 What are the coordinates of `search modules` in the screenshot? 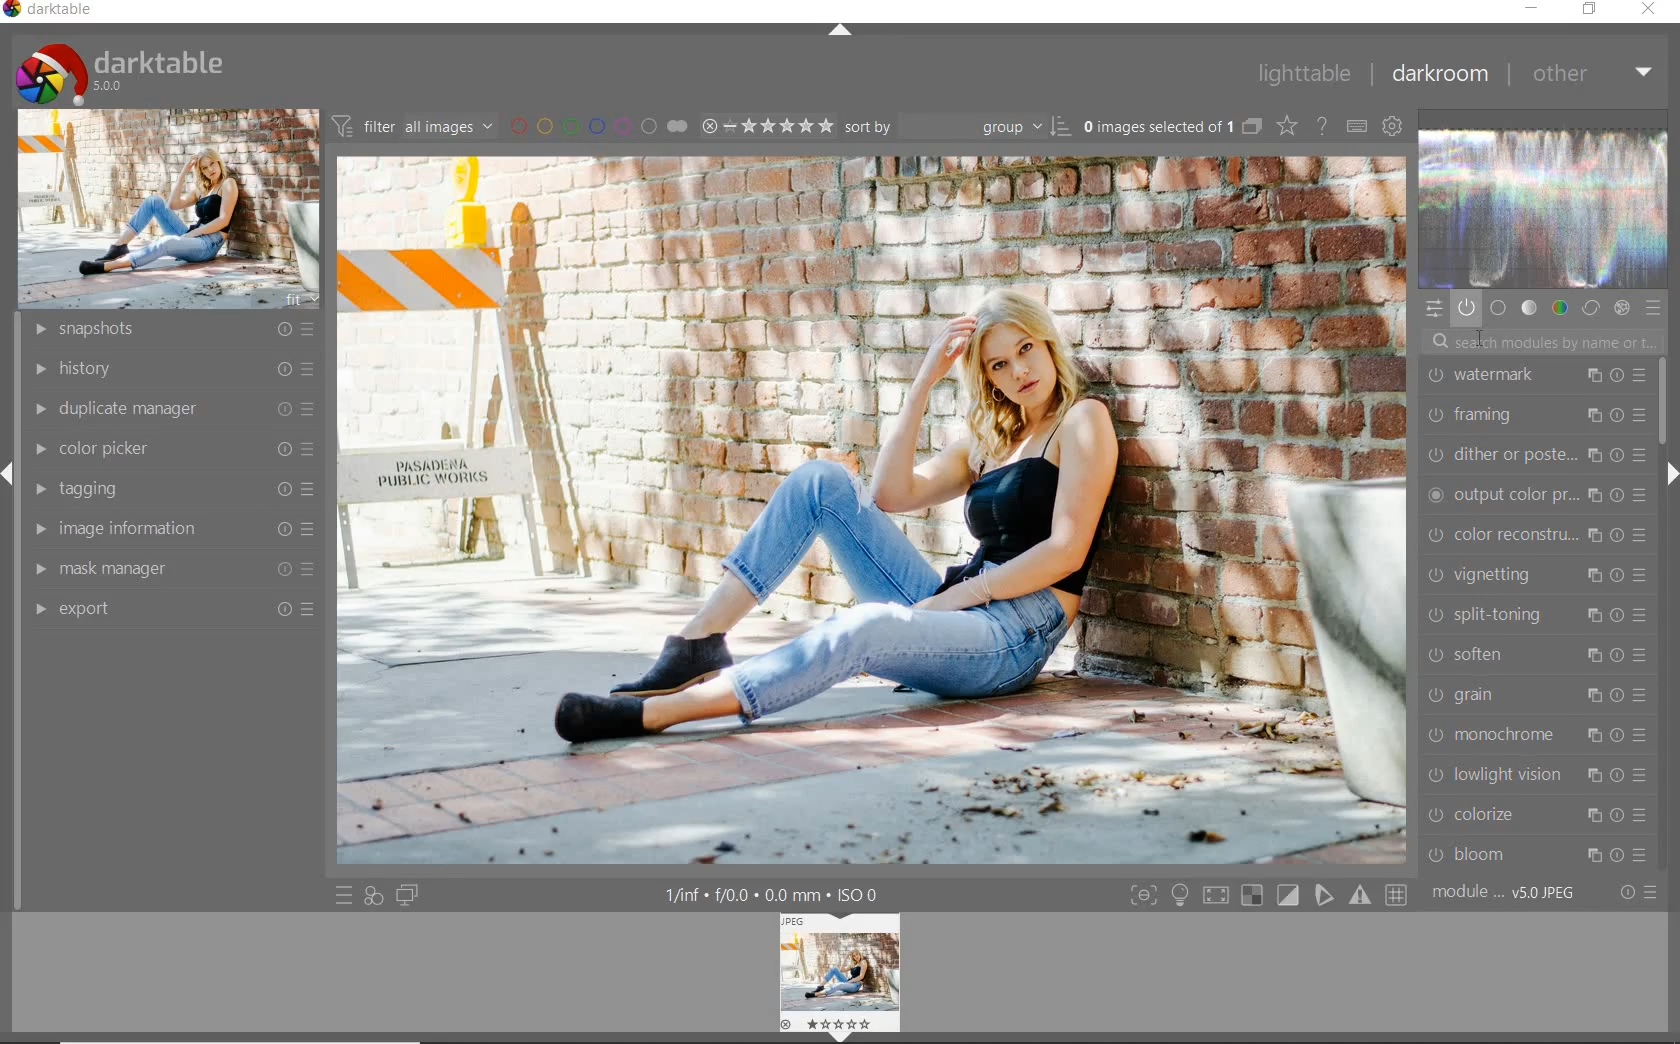 It's located at (1538, 340).